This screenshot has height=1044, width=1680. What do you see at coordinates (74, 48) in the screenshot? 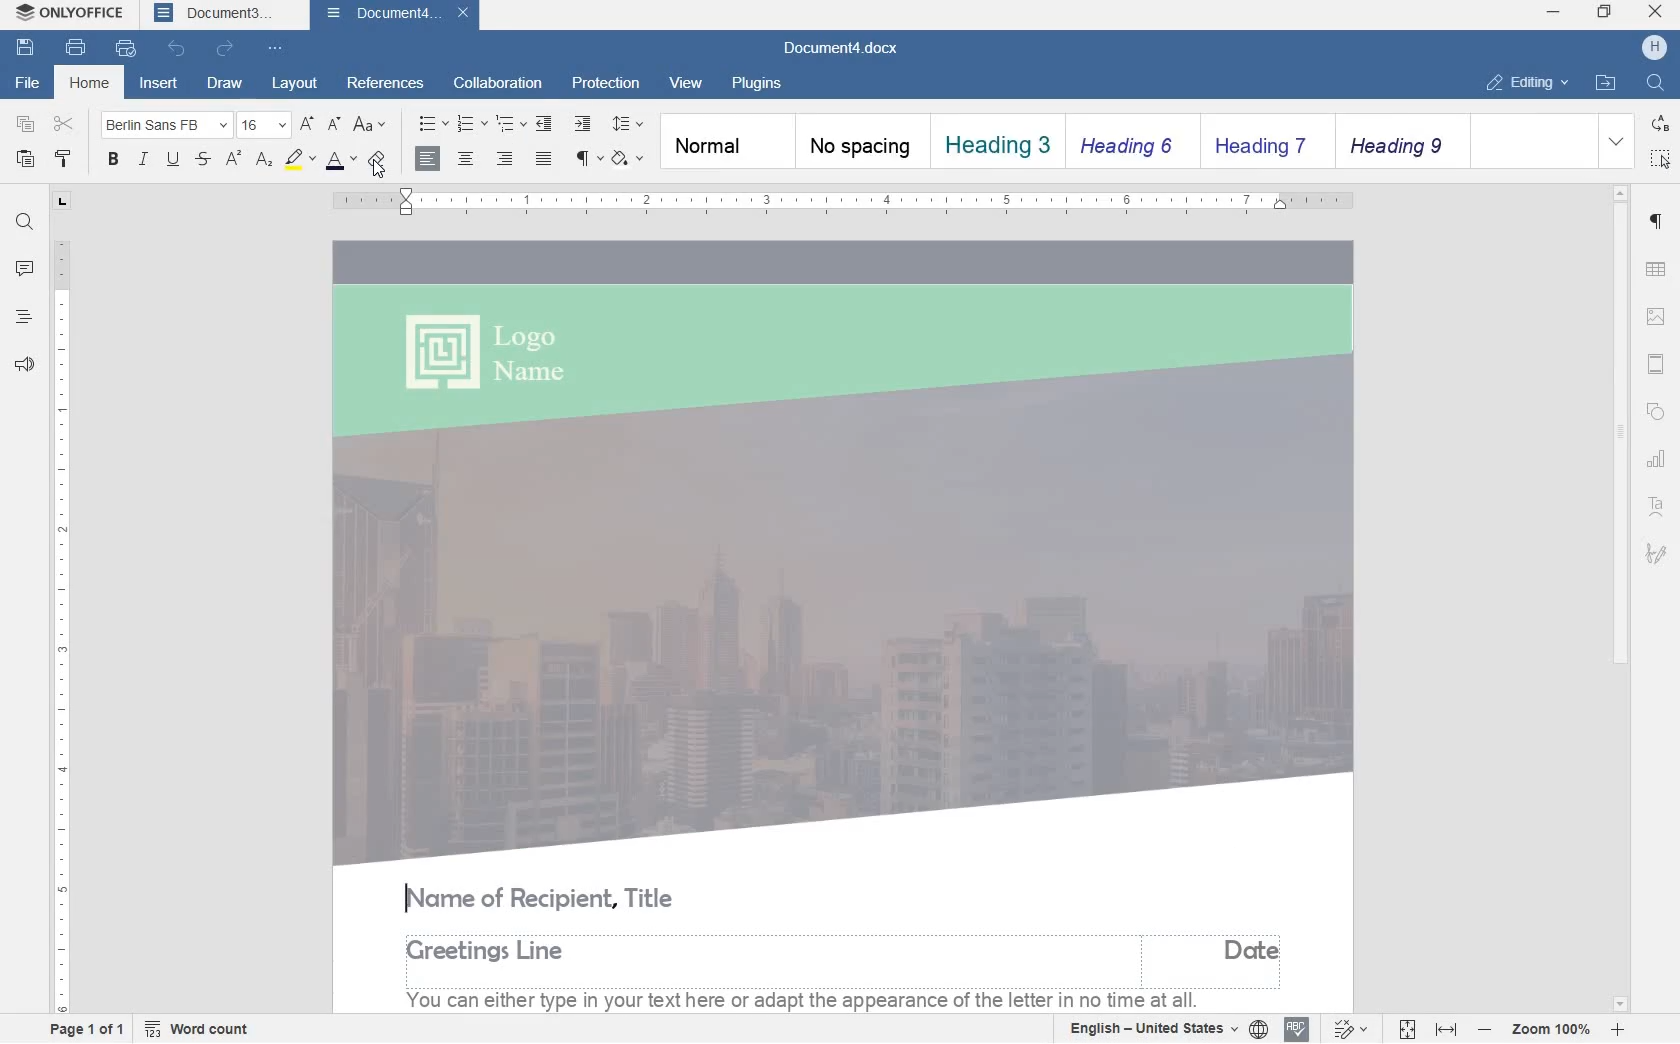
I see `print` at bounding box center [74, 48].